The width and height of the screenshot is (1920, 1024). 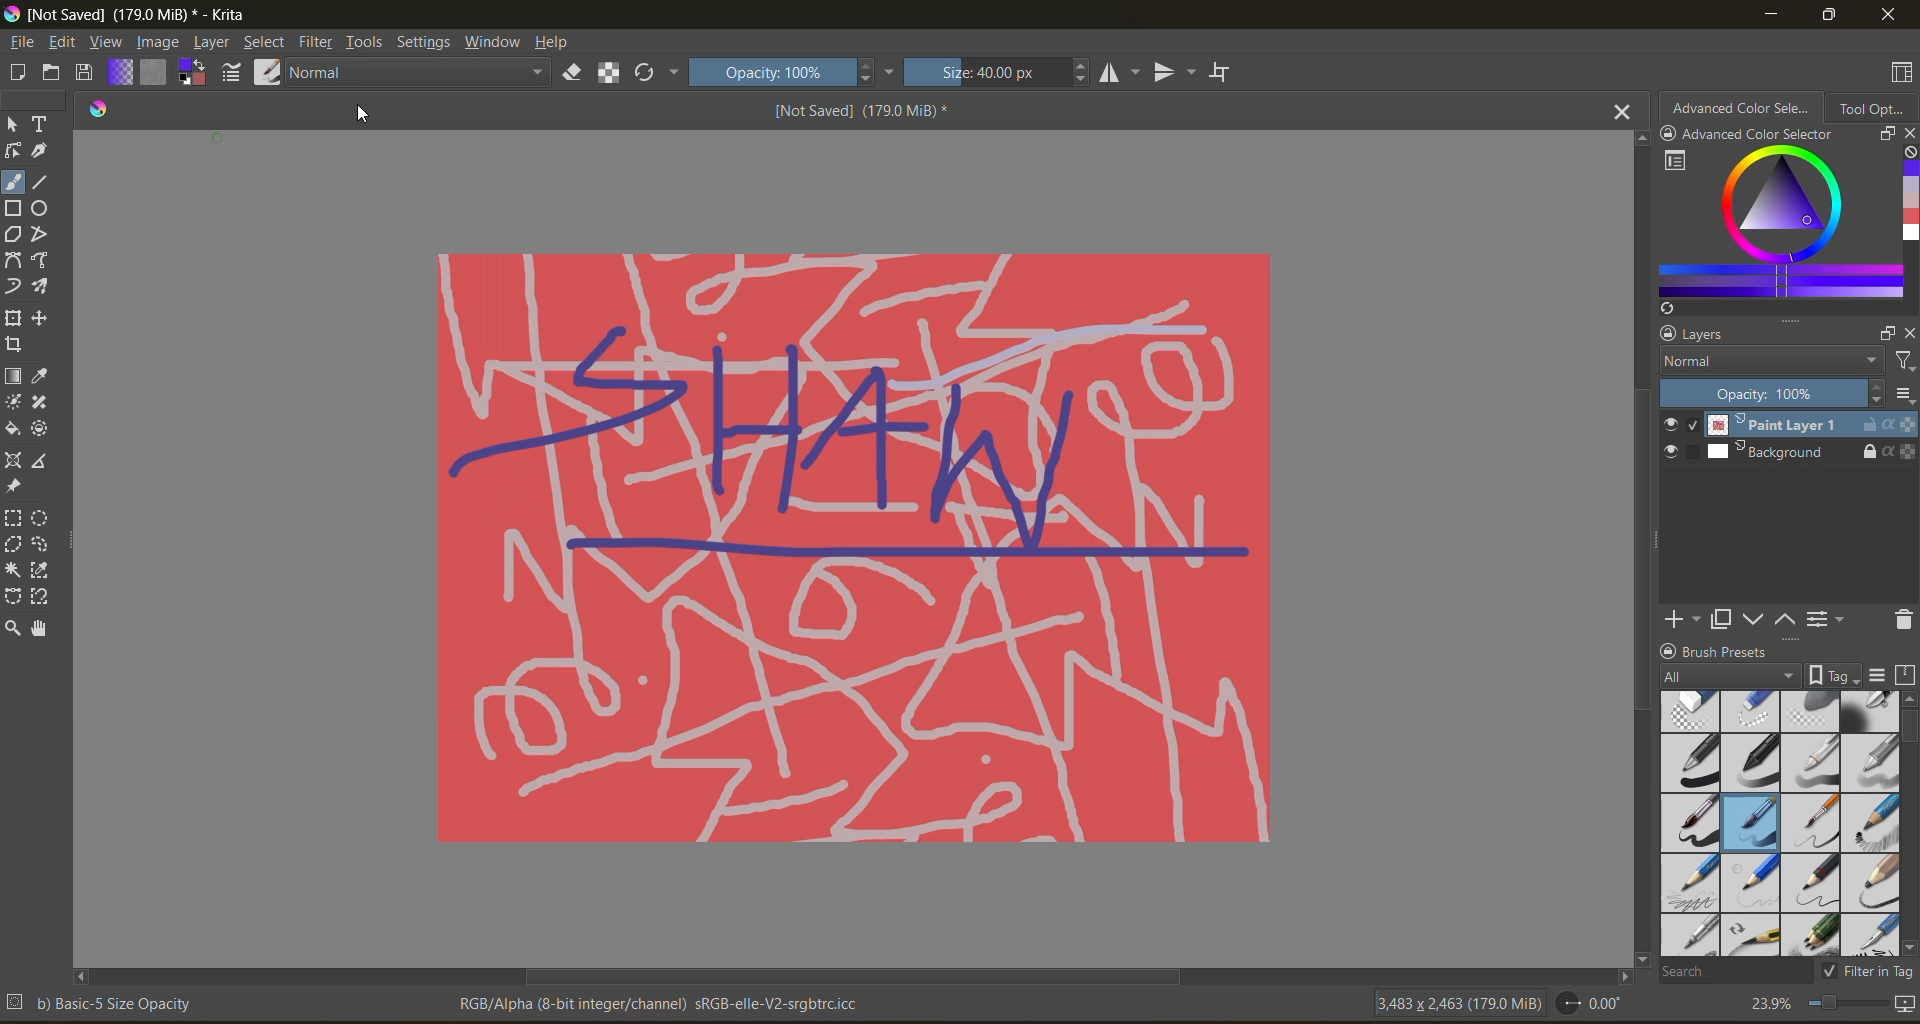 I want to click on close tab, so click(x=1621, y=111).